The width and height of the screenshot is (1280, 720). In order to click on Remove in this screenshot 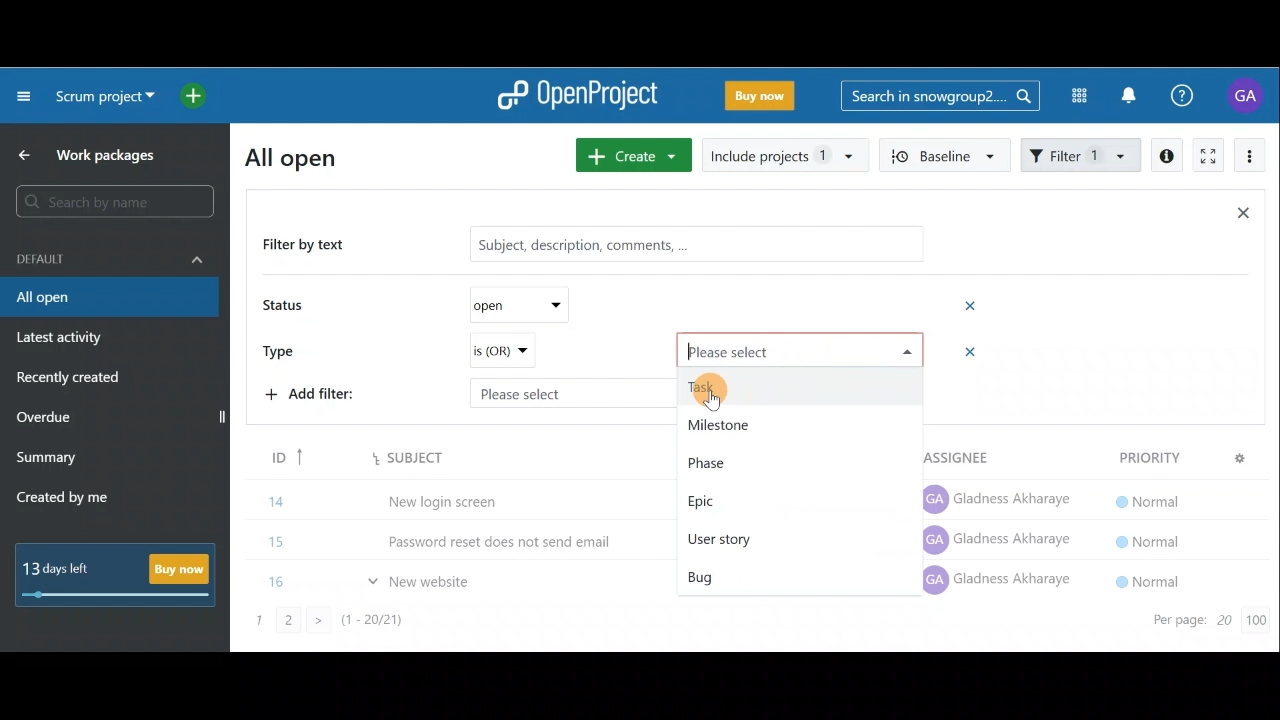, I will do `click(972, 305)`.